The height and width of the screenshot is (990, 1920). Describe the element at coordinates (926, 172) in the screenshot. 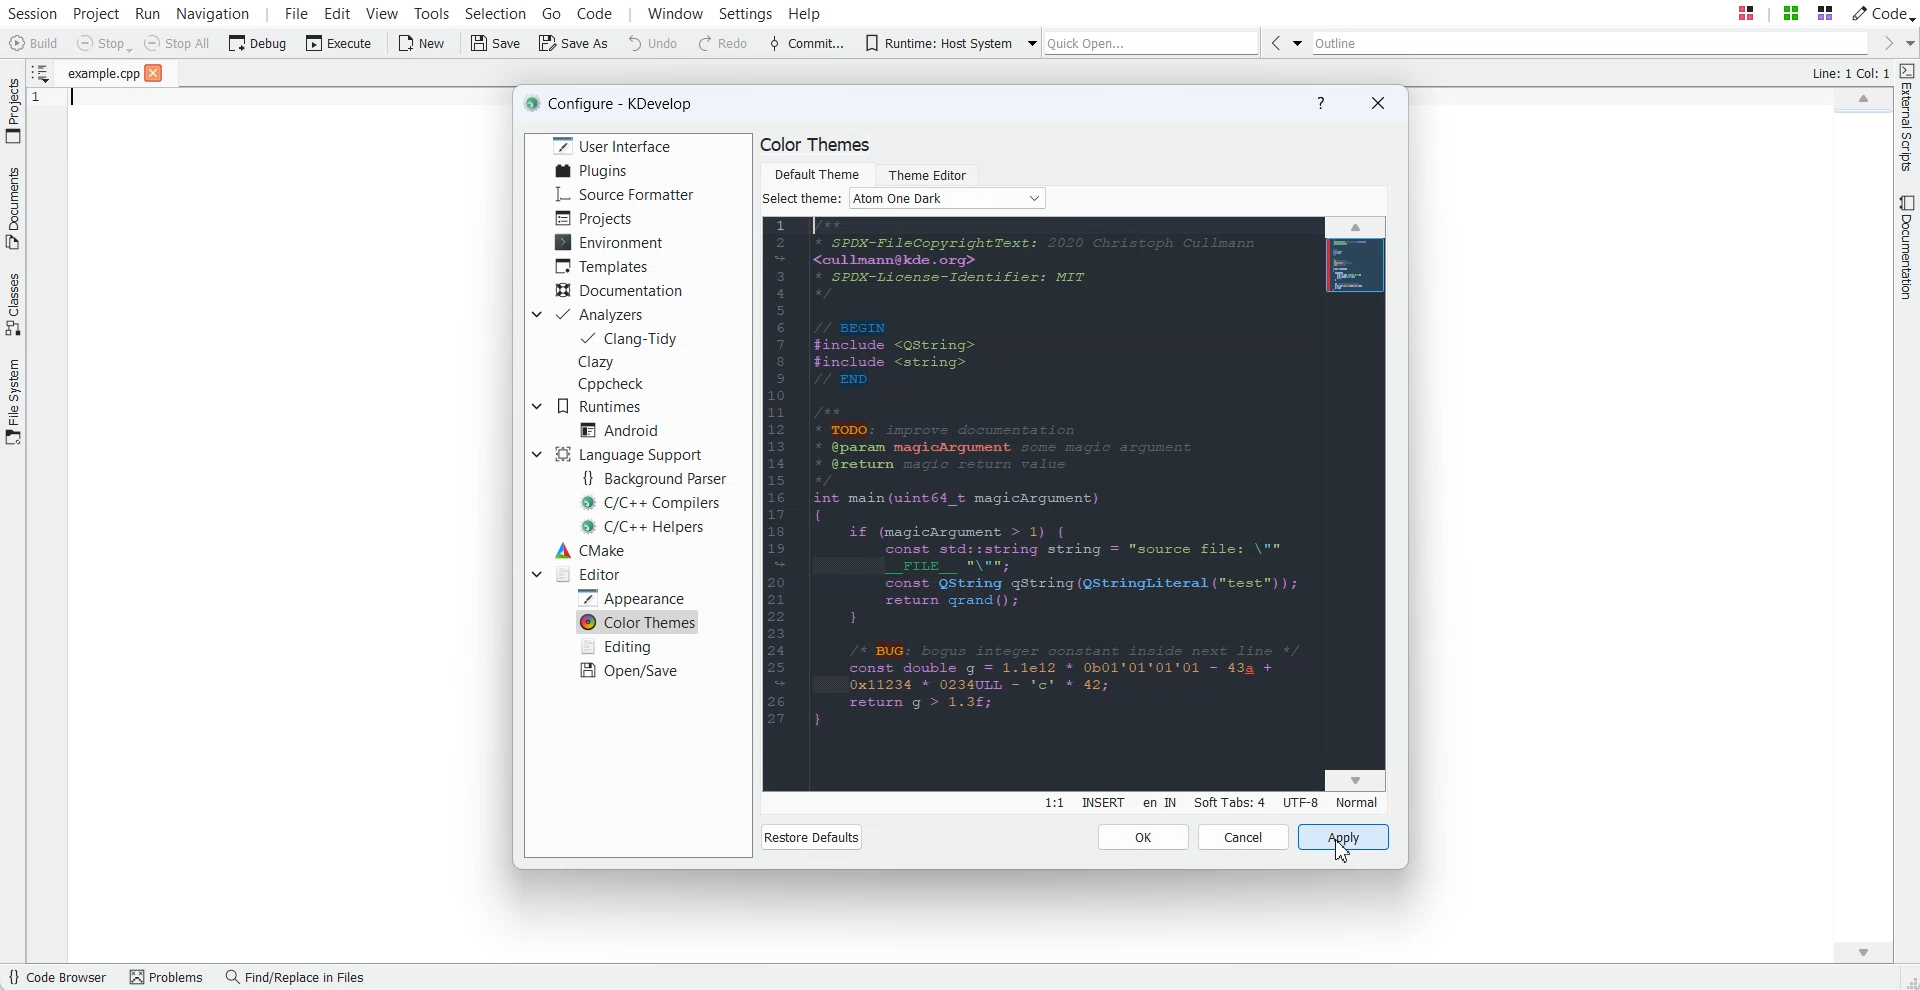

I see `Theme Editor` at that location.